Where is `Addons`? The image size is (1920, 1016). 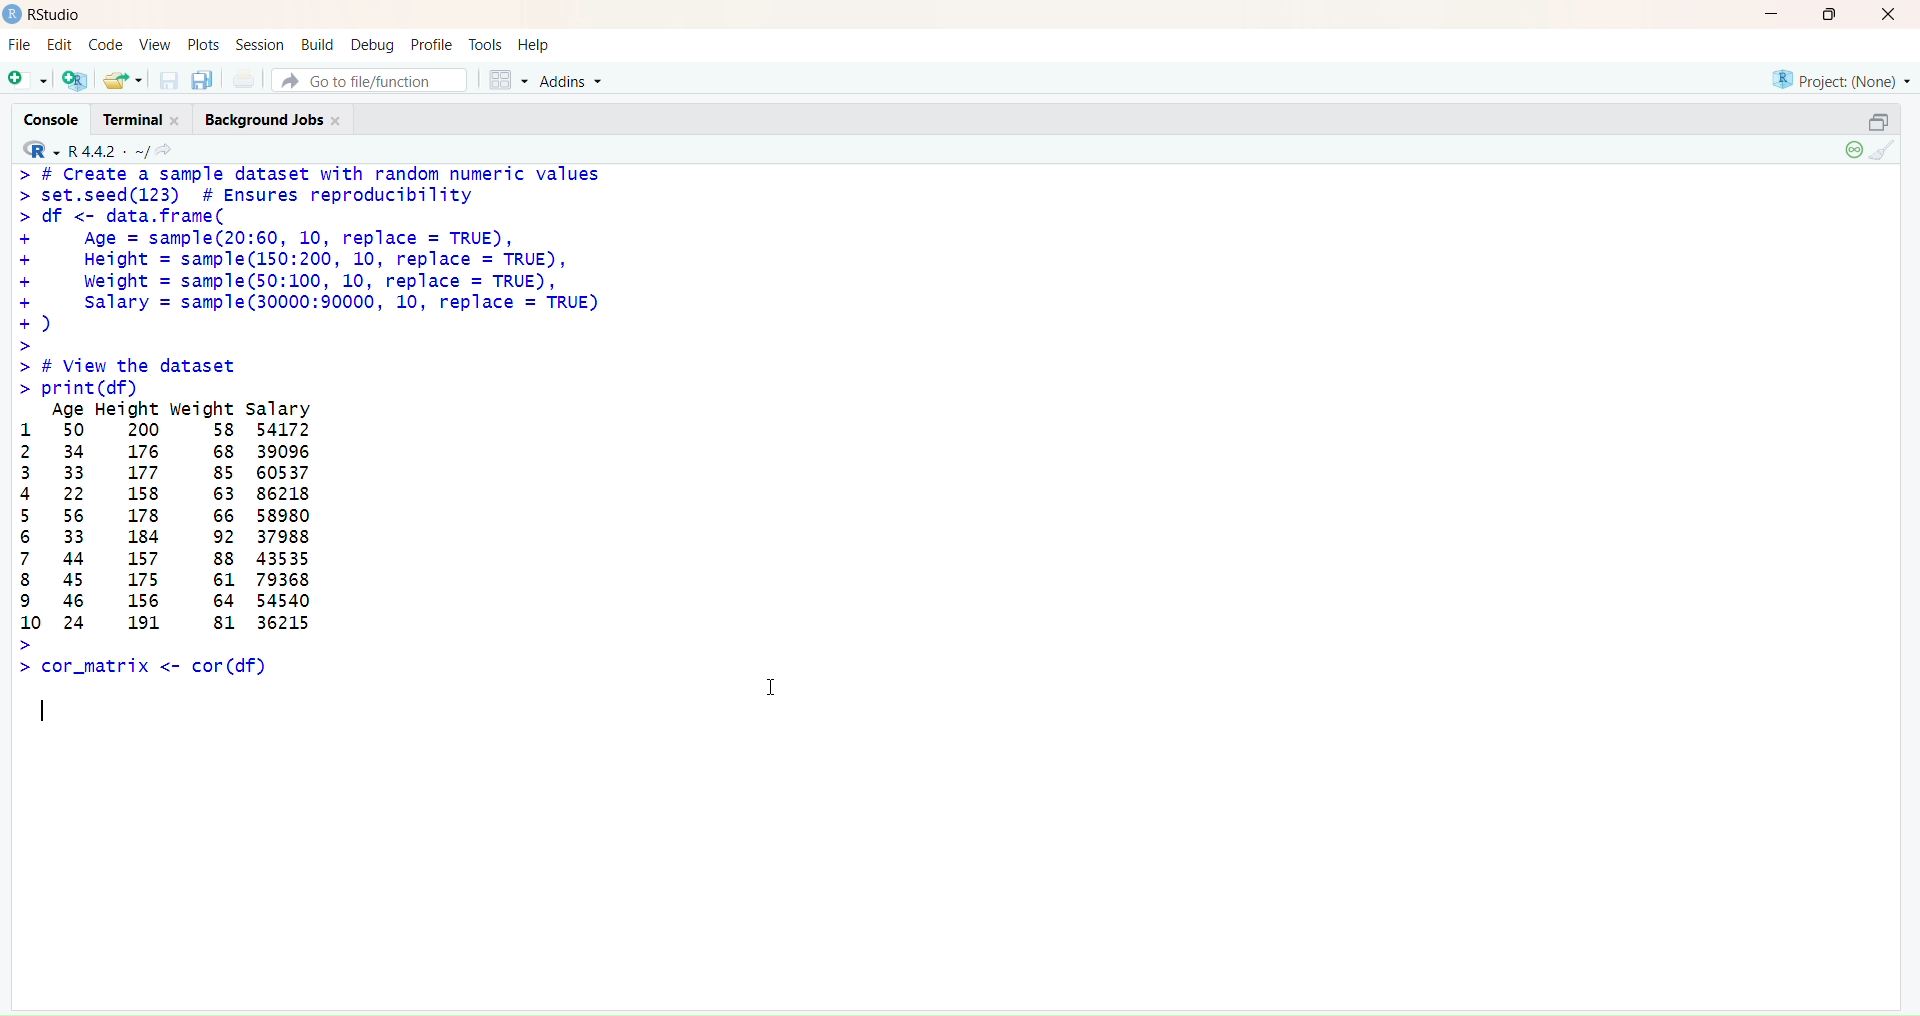
Addons is located at coordinates (575, 81).